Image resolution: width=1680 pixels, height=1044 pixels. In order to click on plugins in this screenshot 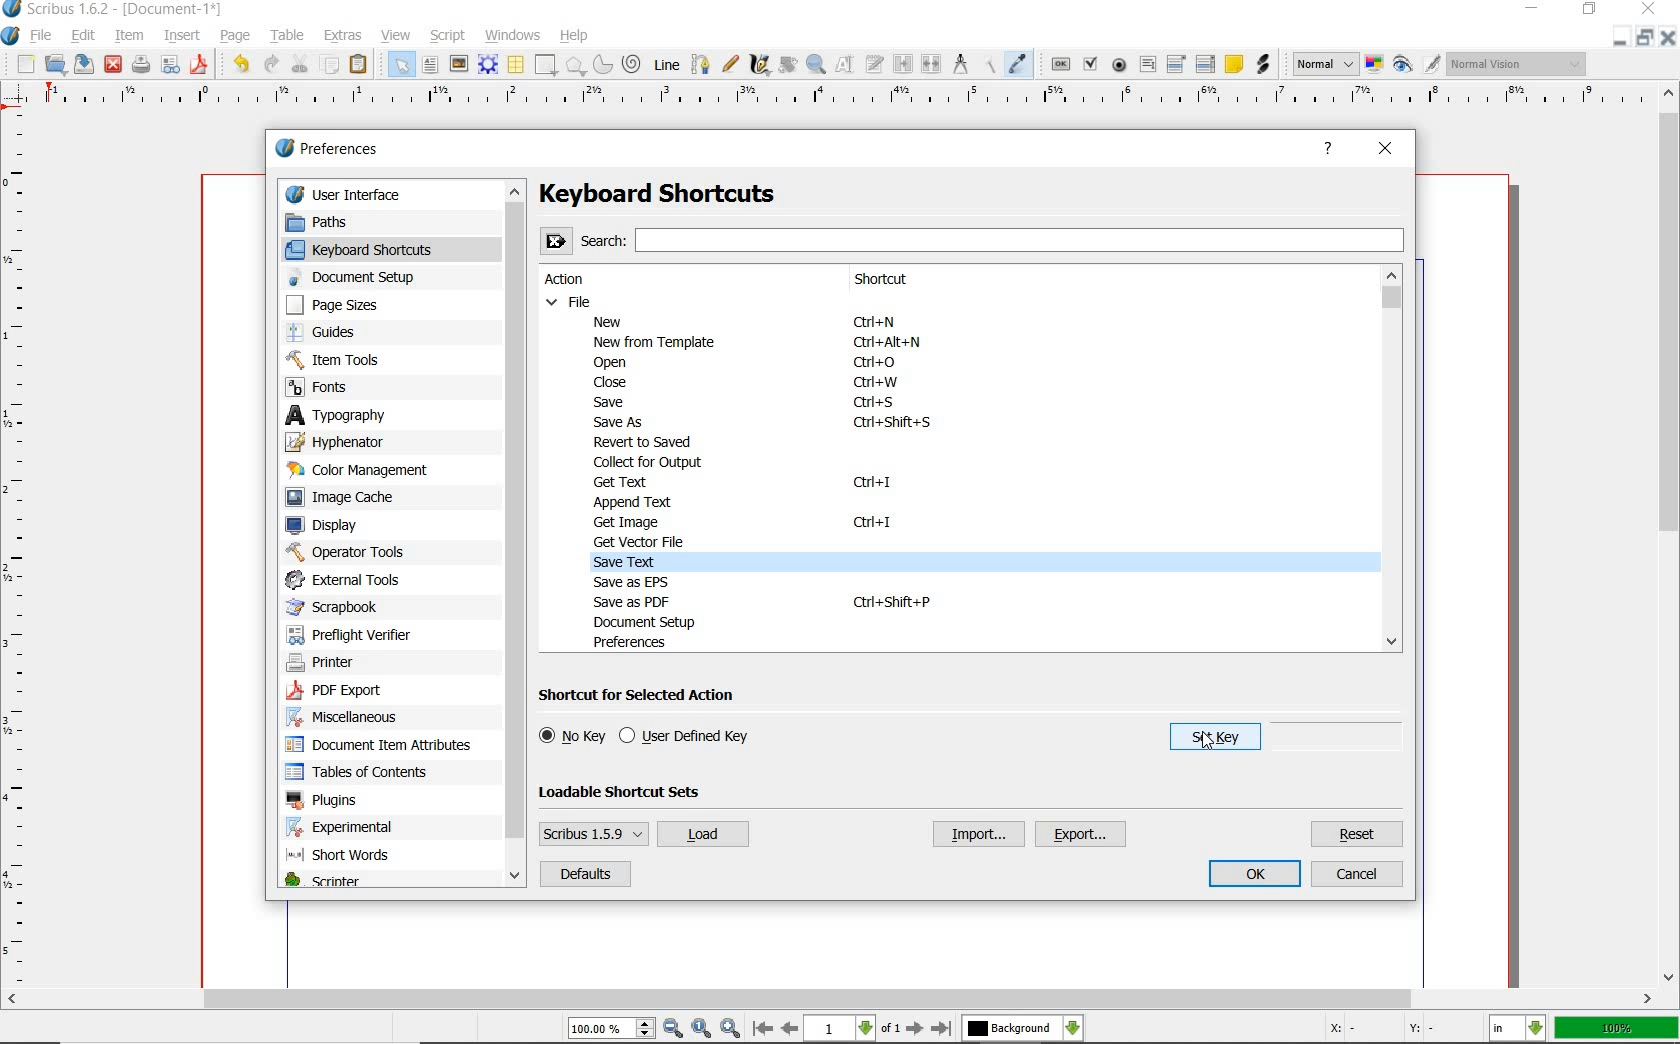, I will do `click(325, 801)`.